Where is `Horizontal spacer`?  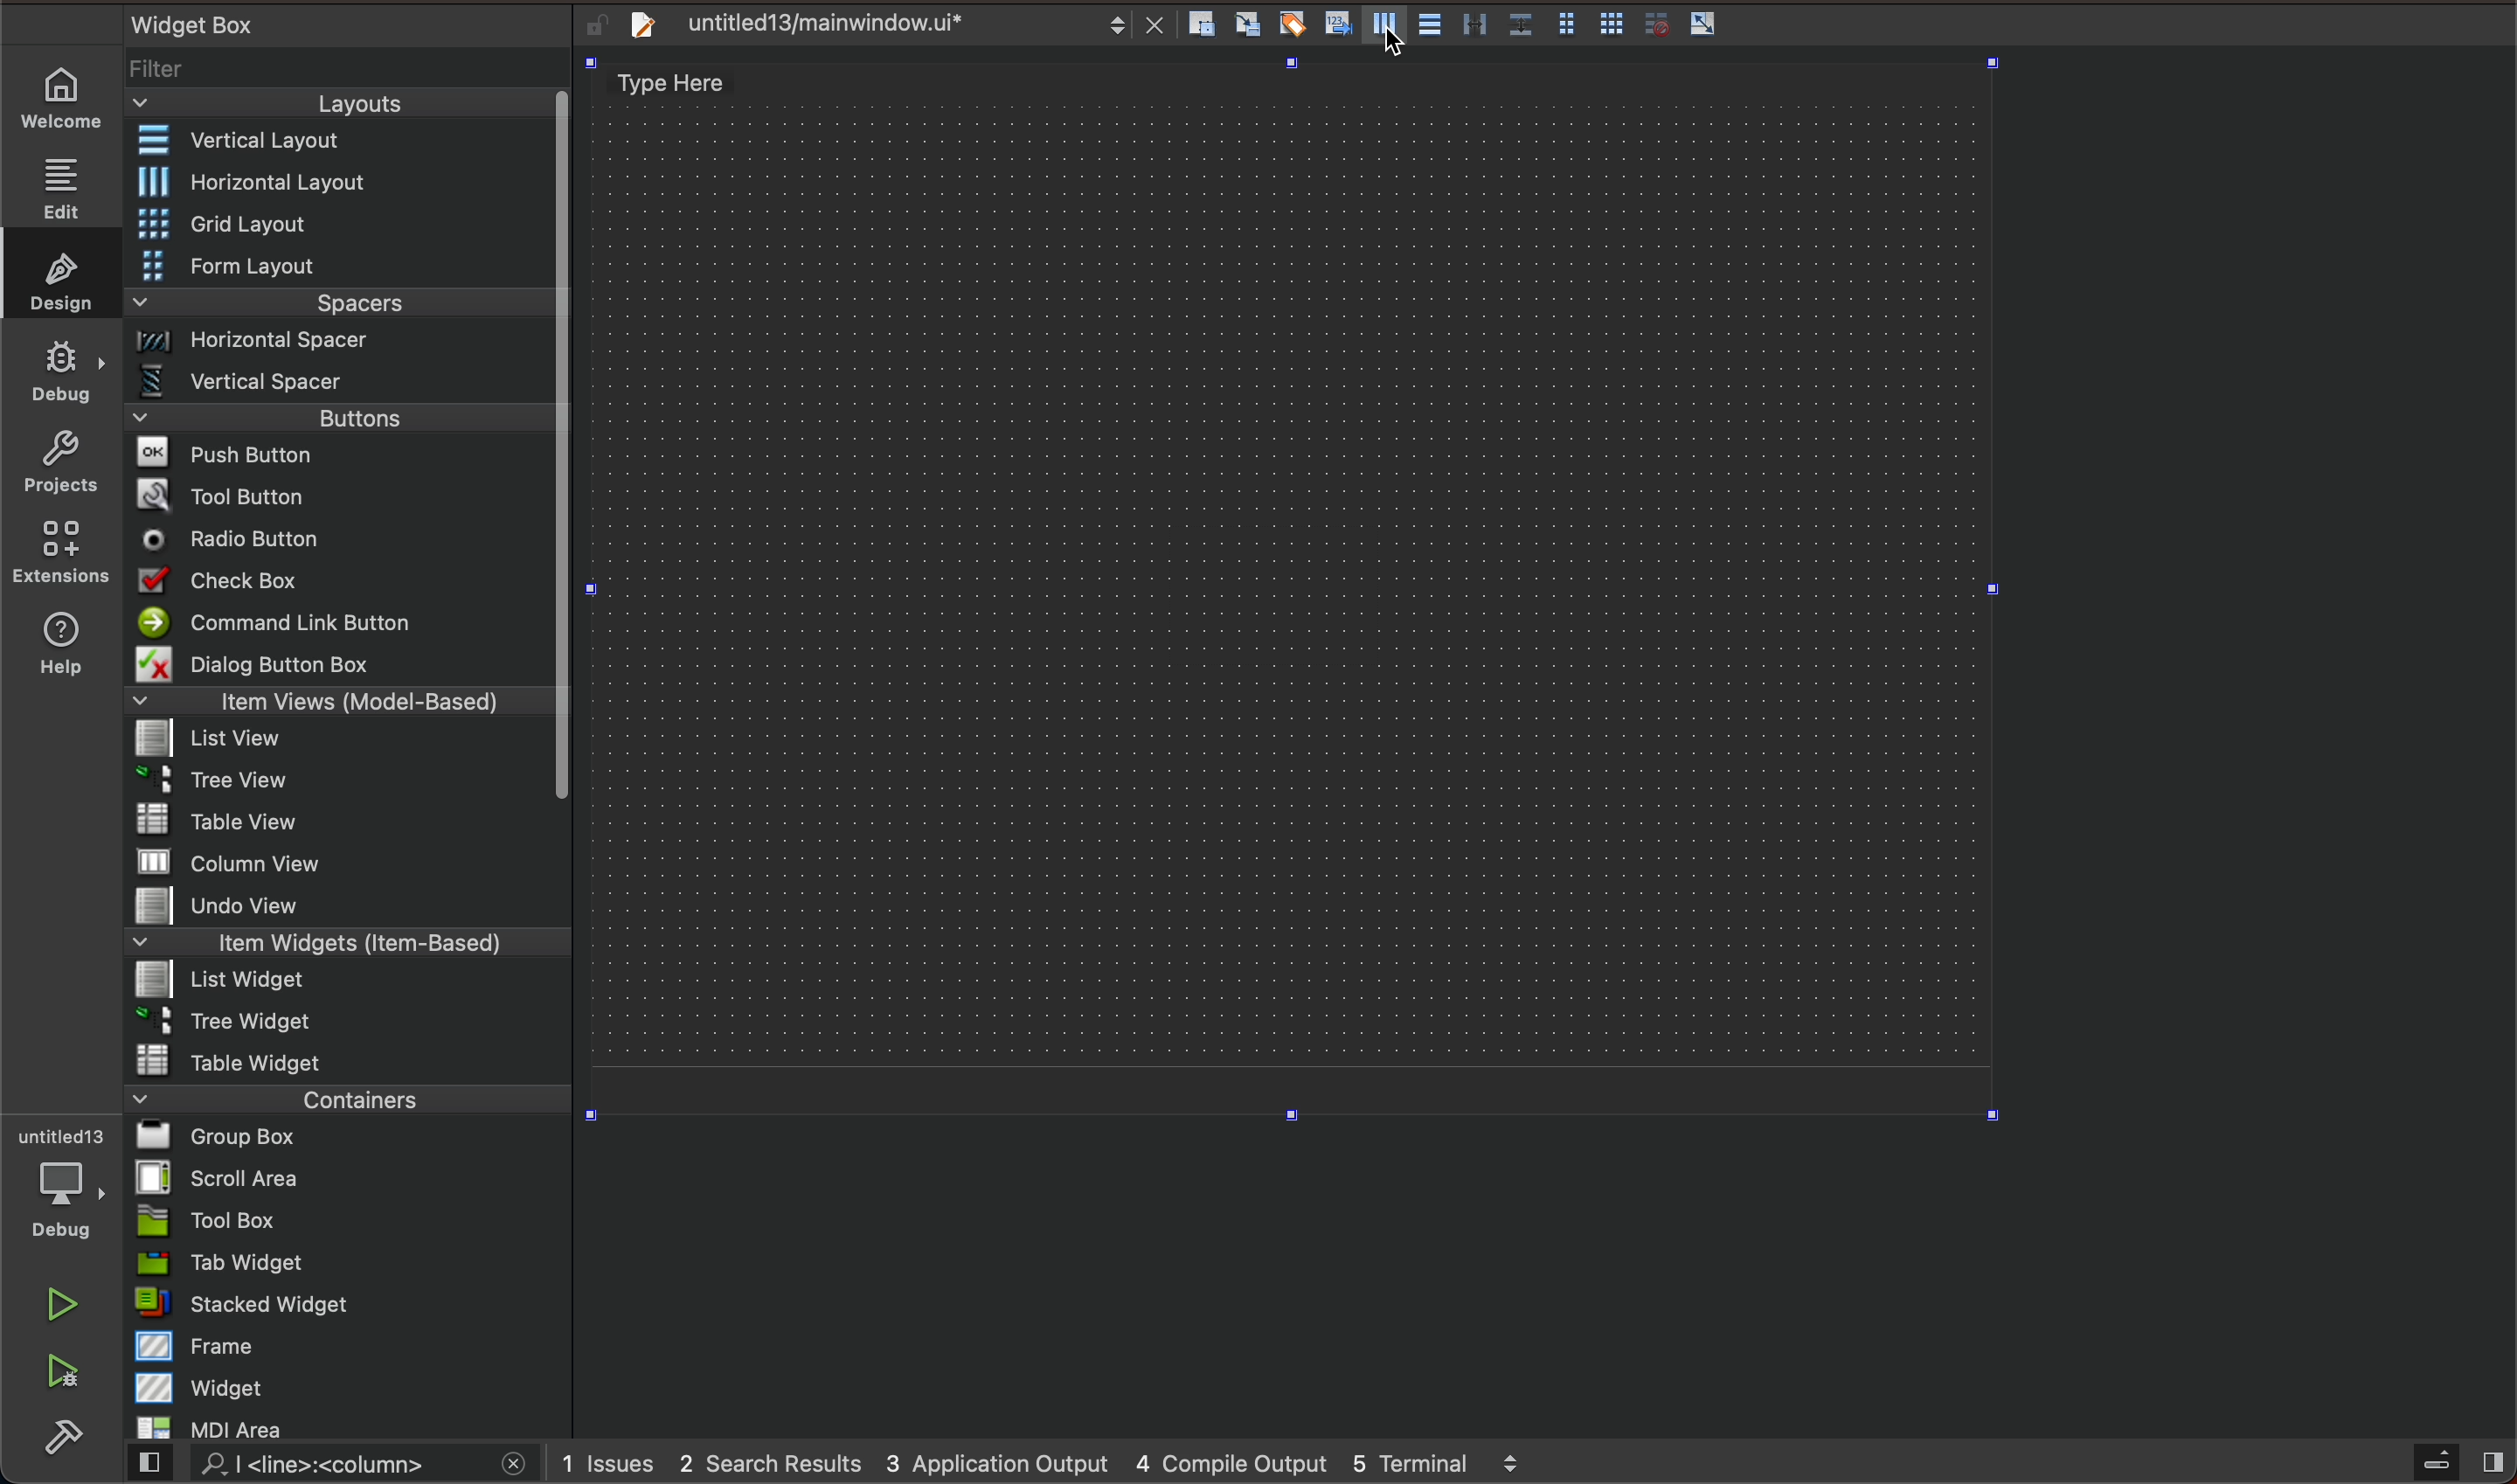 Horizontal spacer is located at coordinates (340, 343).